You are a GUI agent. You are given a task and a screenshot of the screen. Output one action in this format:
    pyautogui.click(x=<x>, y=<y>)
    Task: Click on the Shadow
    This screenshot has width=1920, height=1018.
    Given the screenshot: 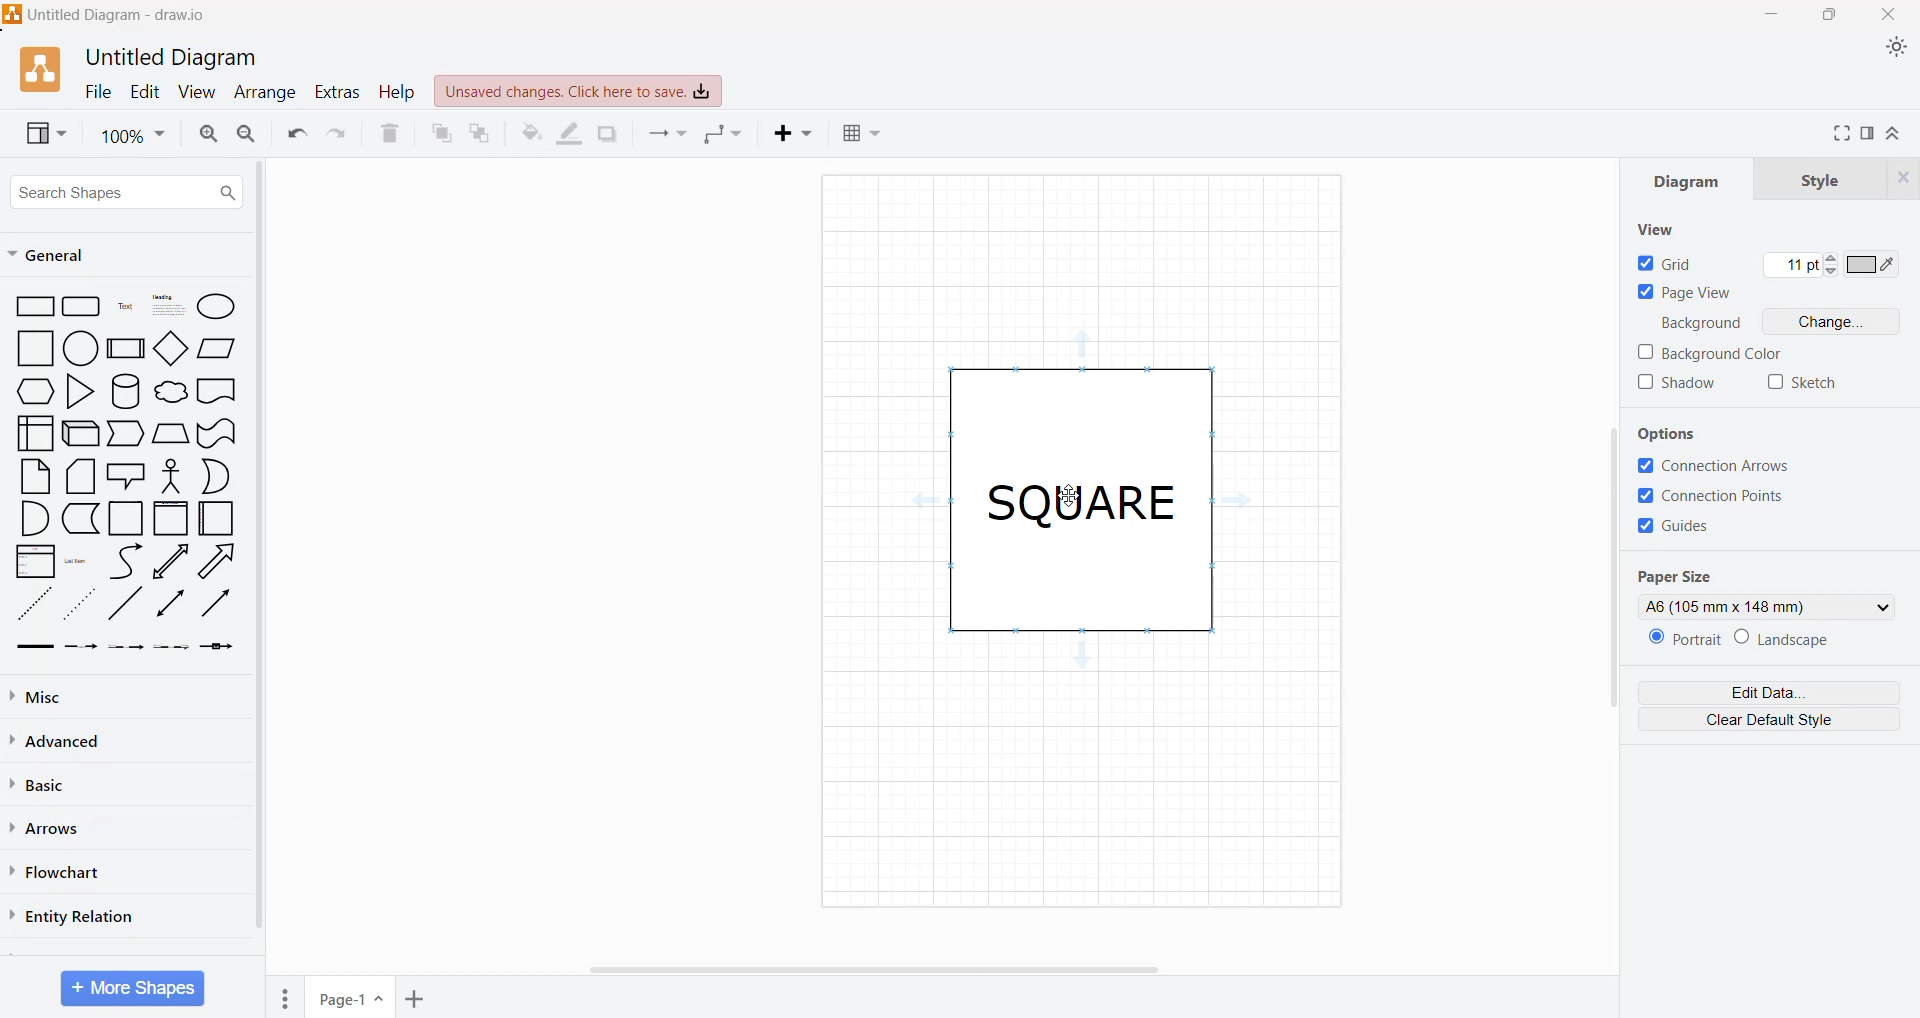 What is the action you would take?
    pyautogui.click(x=609, y=134)
    